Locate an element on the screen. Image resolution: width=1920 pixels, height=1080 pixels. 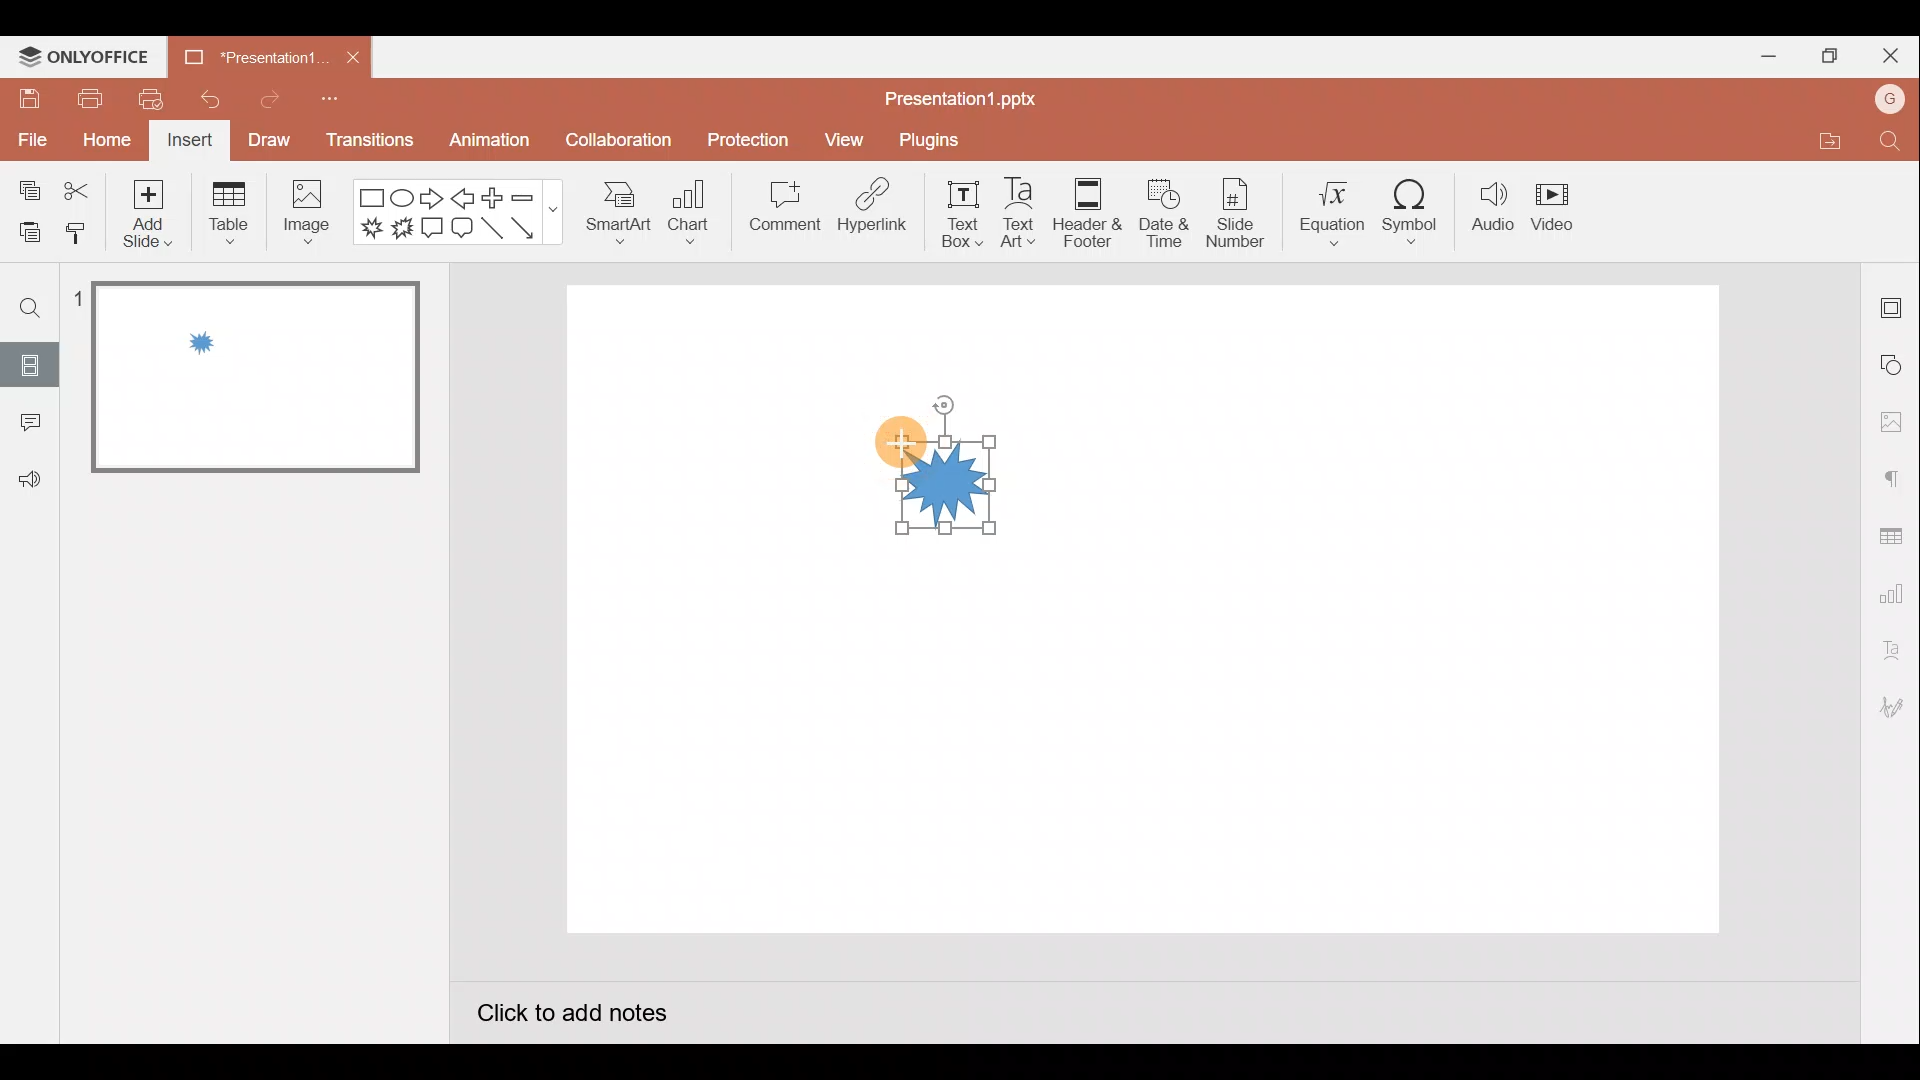
Header & footer is located at coordinates (1087, 213).